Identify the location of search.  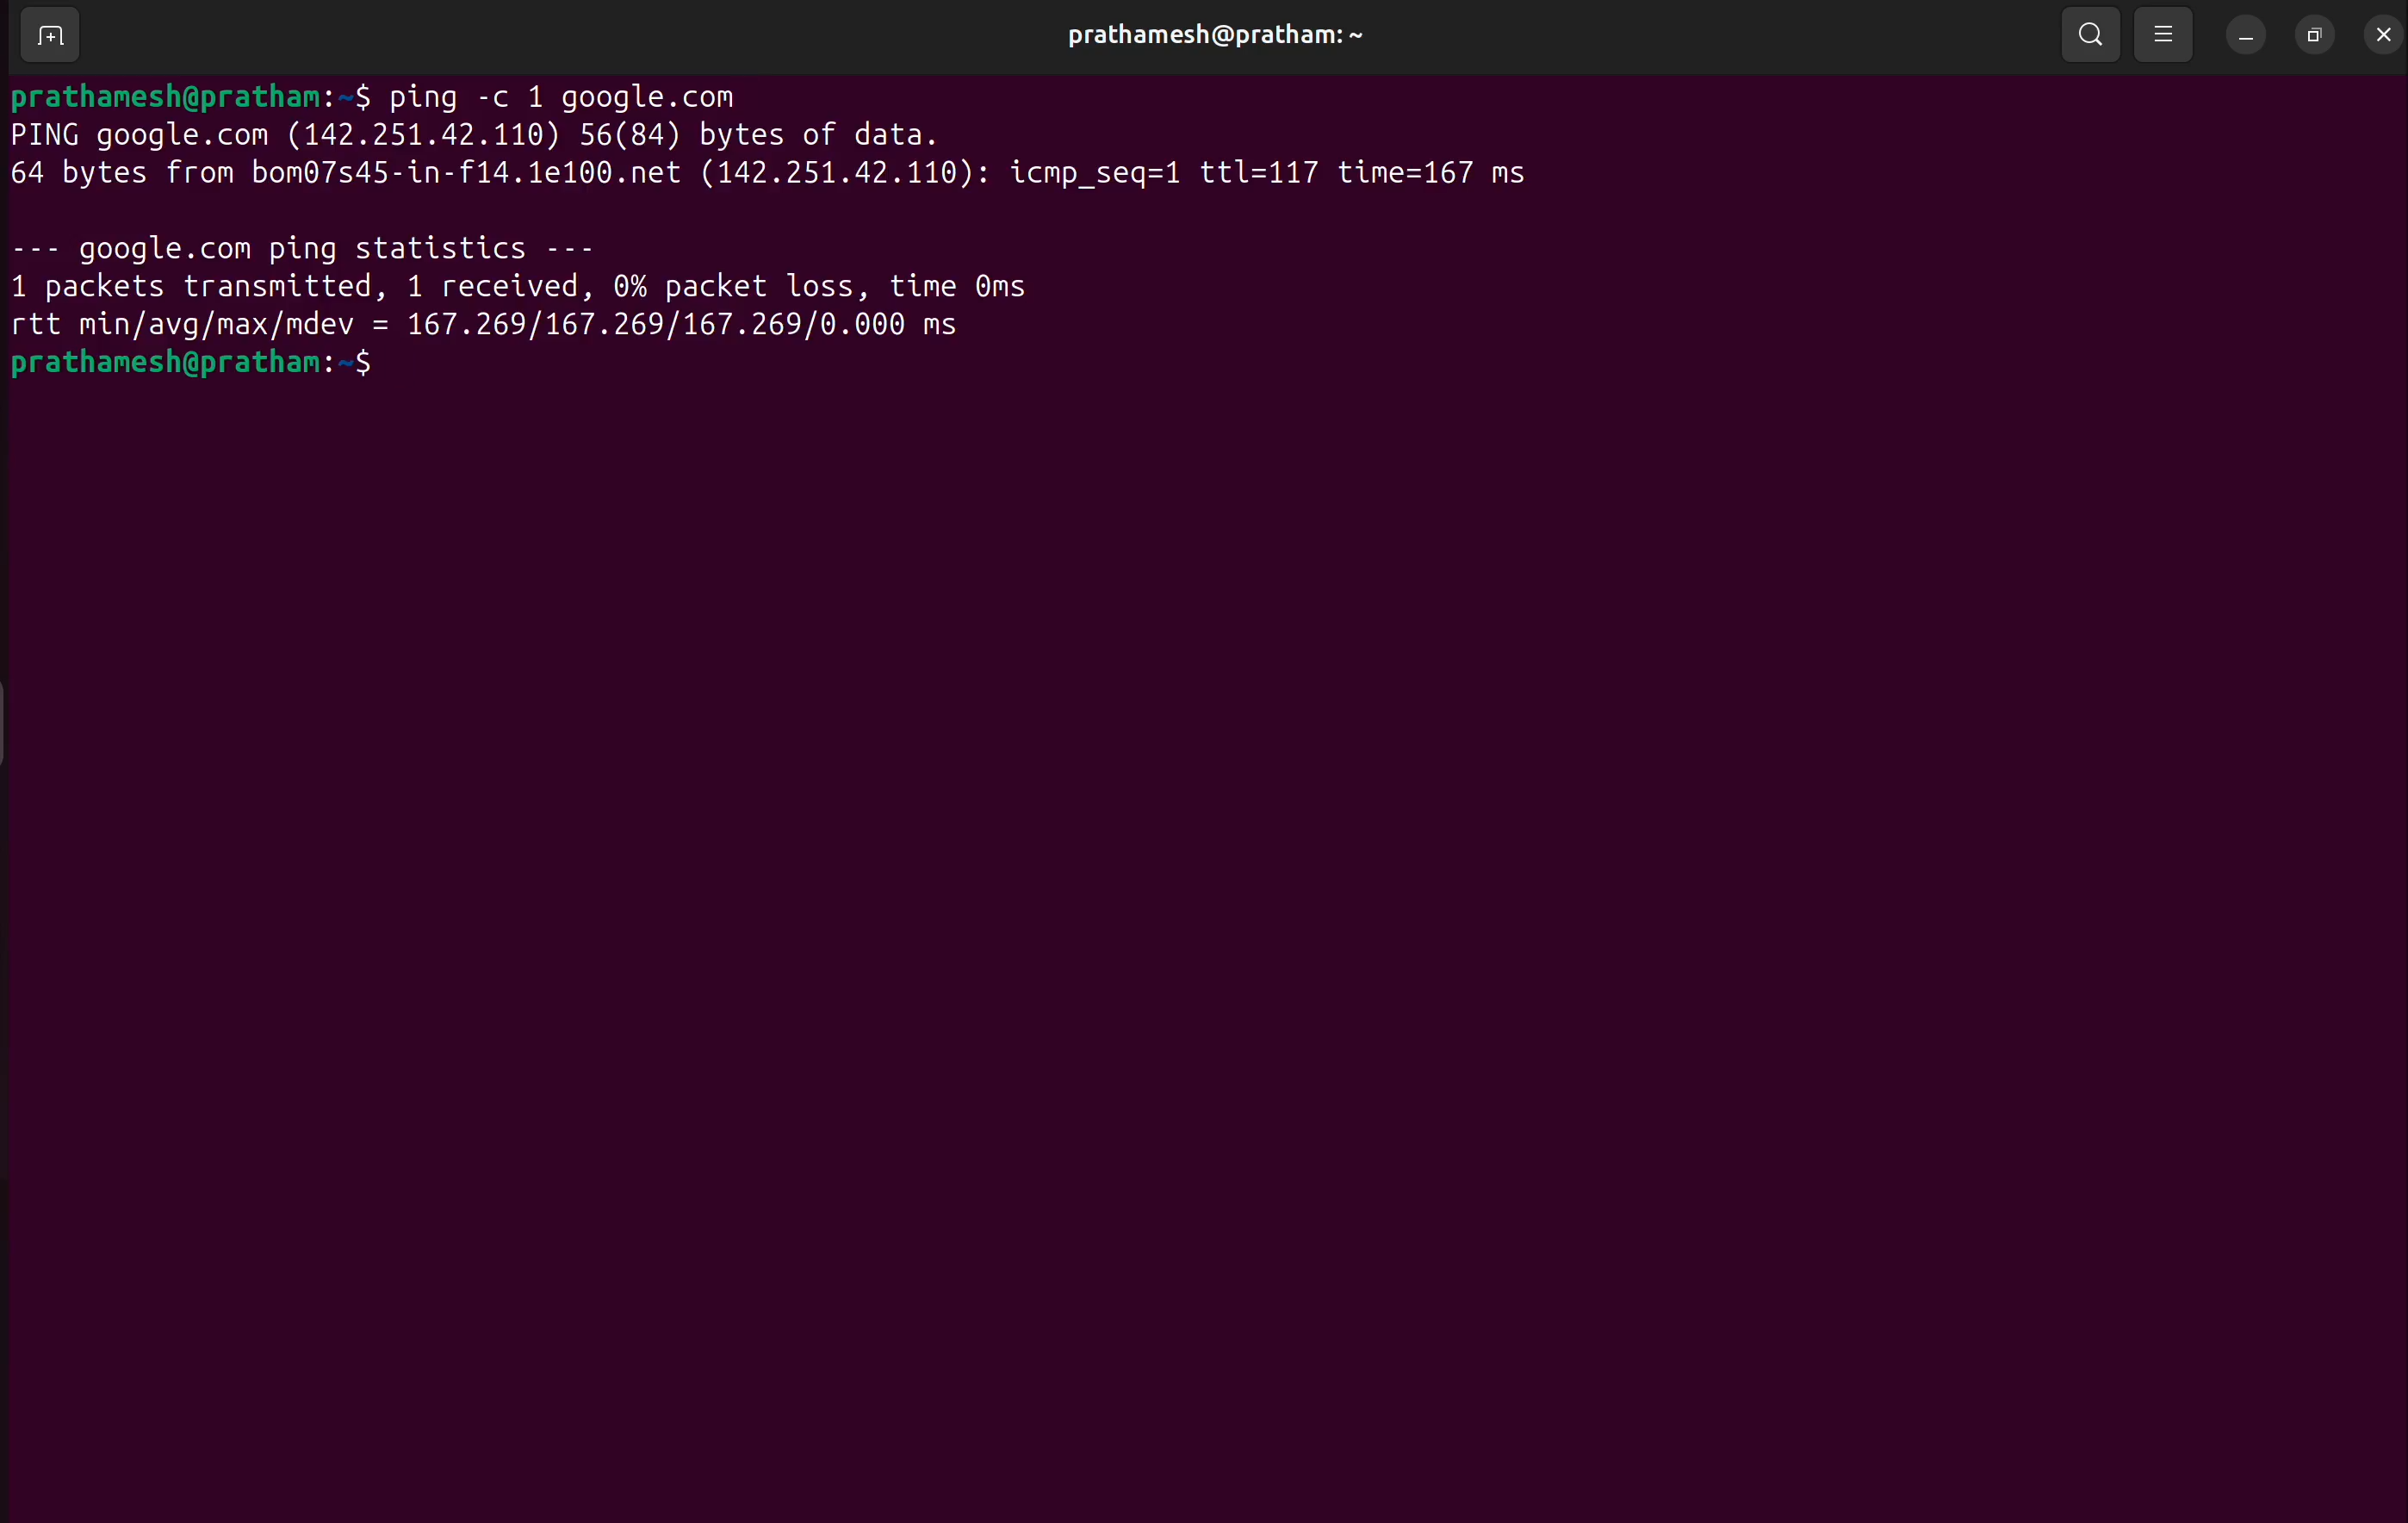
(2095, 32).